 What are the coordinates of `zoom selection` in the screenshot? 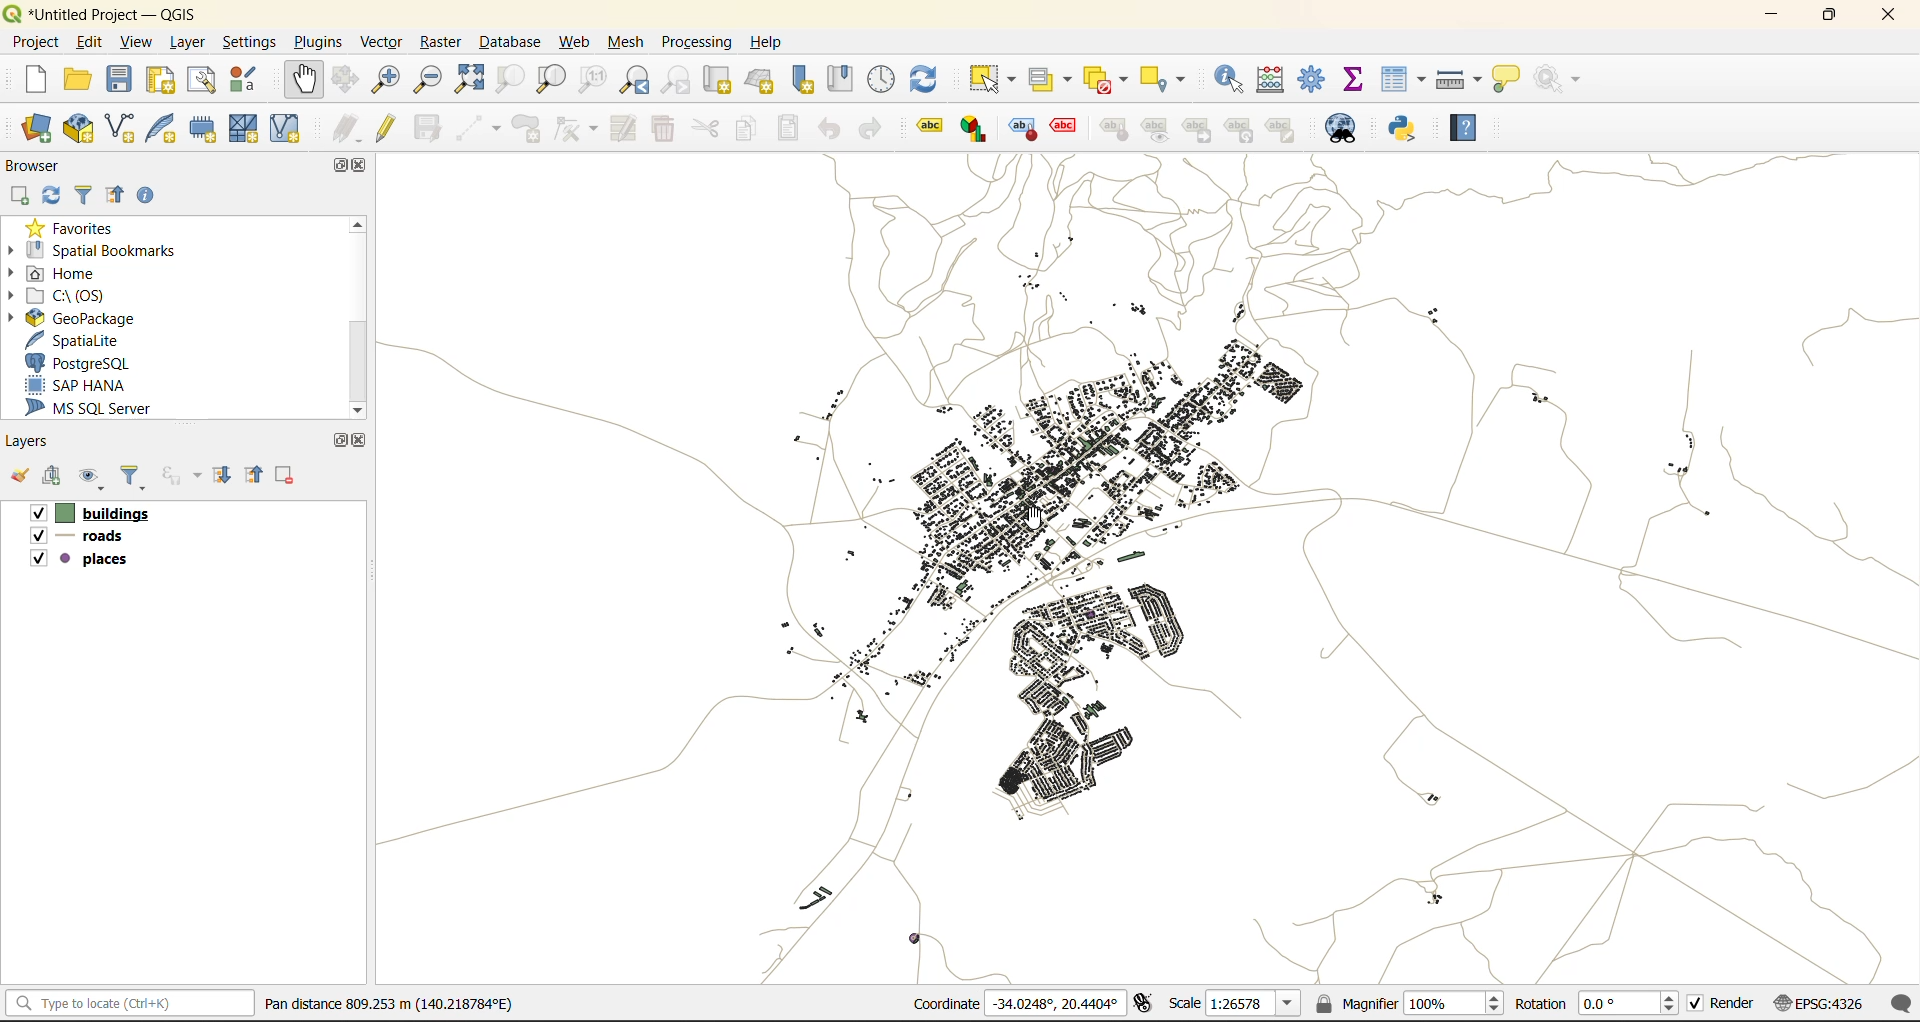 It's located at (515, 82).